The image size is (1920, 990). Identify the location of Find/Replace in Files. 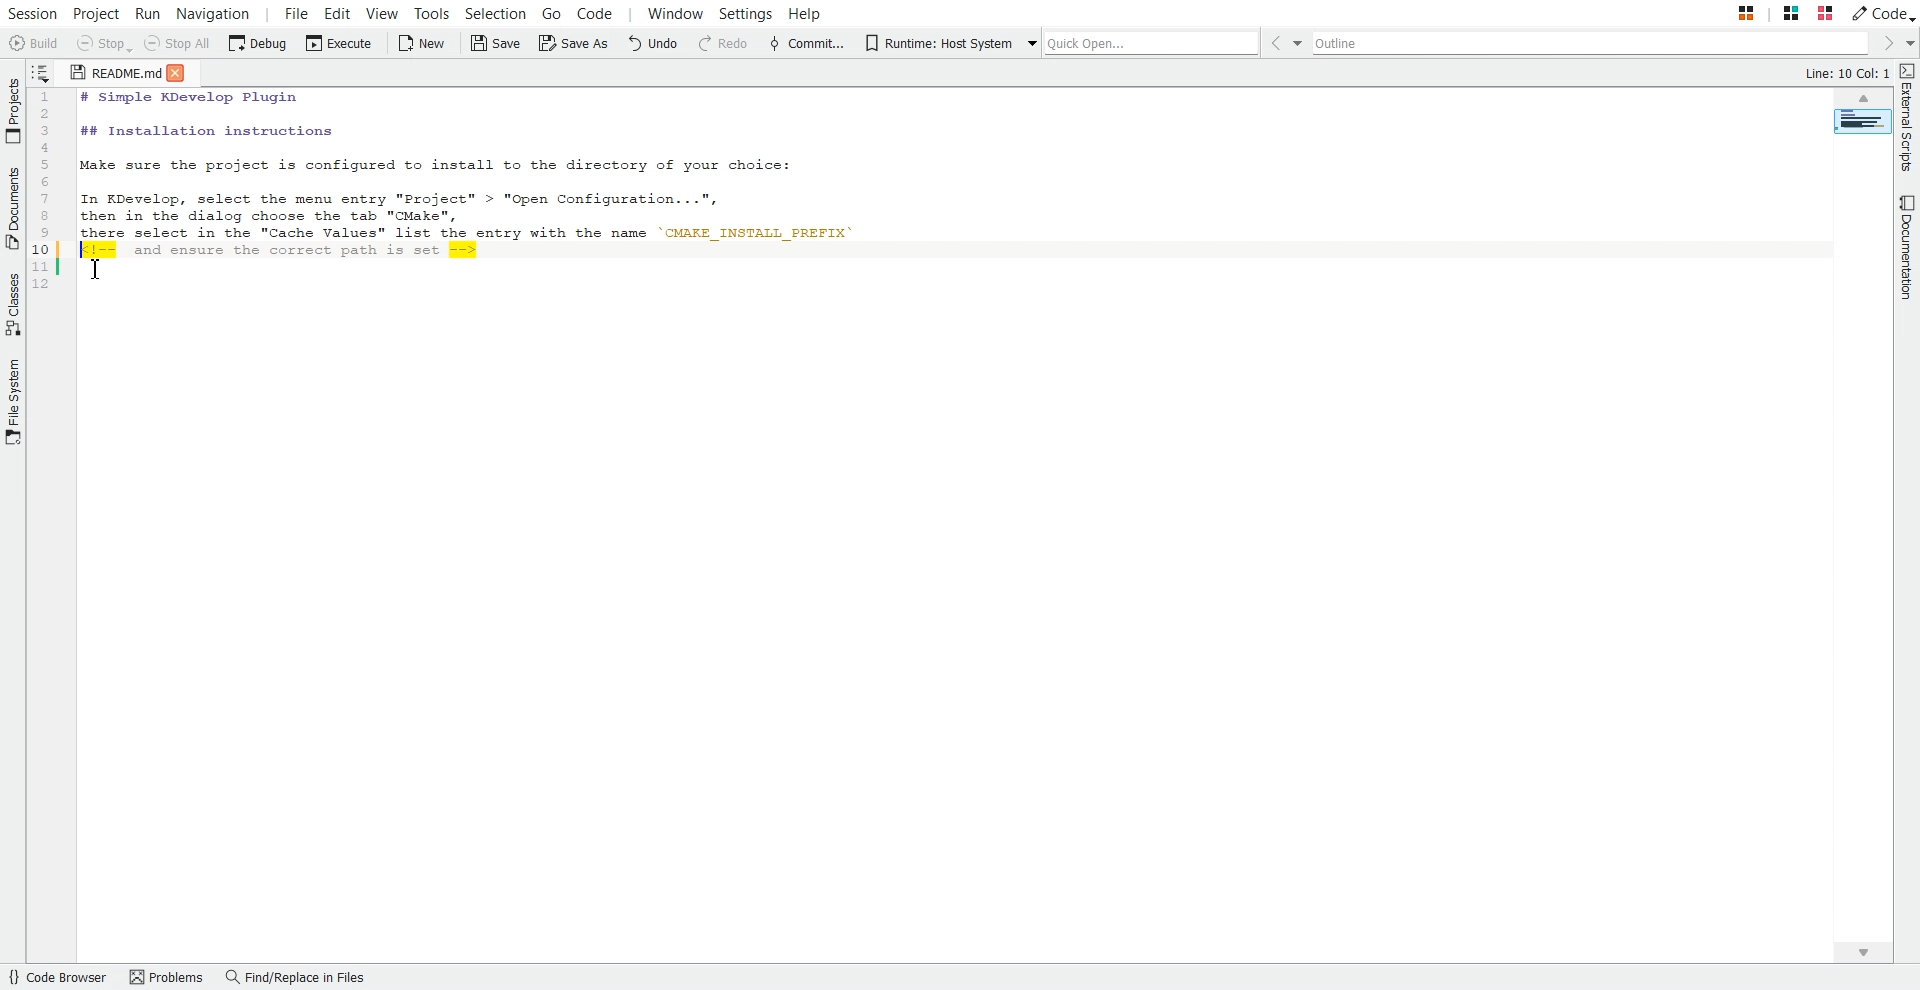
(297, 977).